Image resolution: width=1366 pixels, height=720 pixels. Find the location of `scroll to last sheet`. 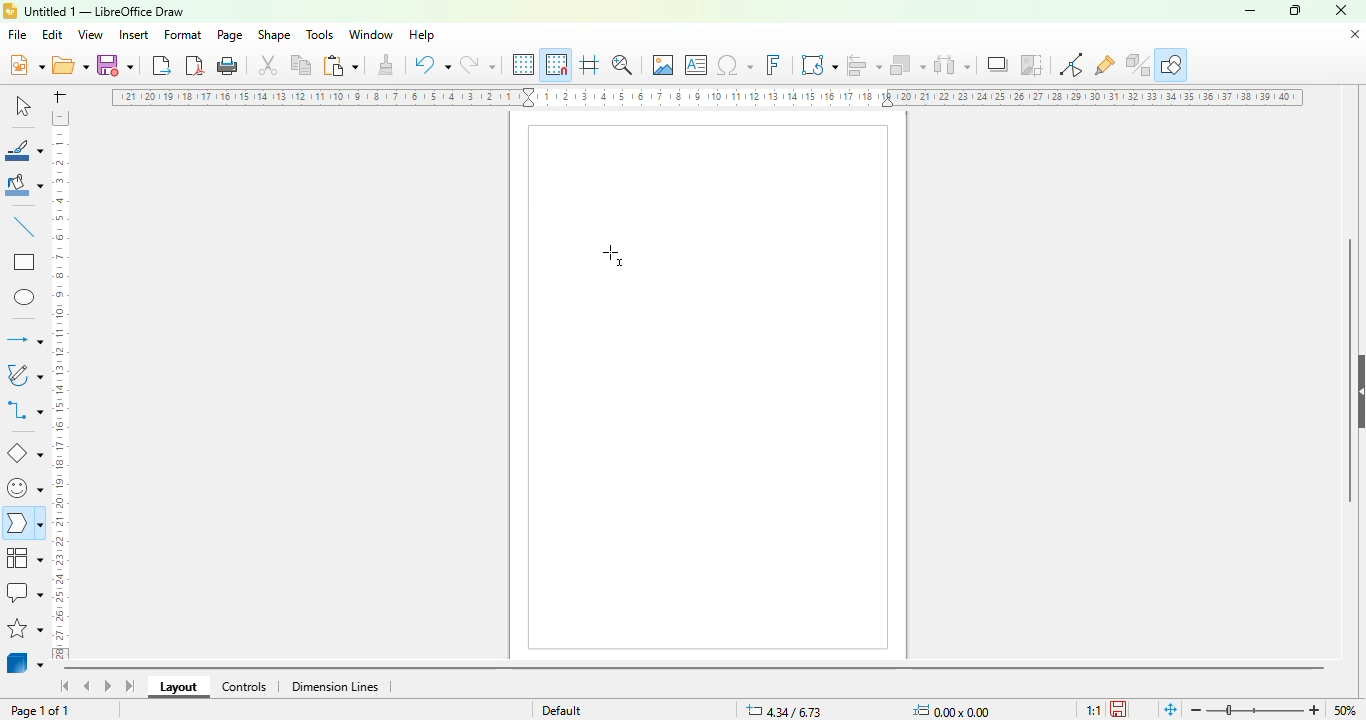

scroll to last sheet is located at coordinates (131, 686).